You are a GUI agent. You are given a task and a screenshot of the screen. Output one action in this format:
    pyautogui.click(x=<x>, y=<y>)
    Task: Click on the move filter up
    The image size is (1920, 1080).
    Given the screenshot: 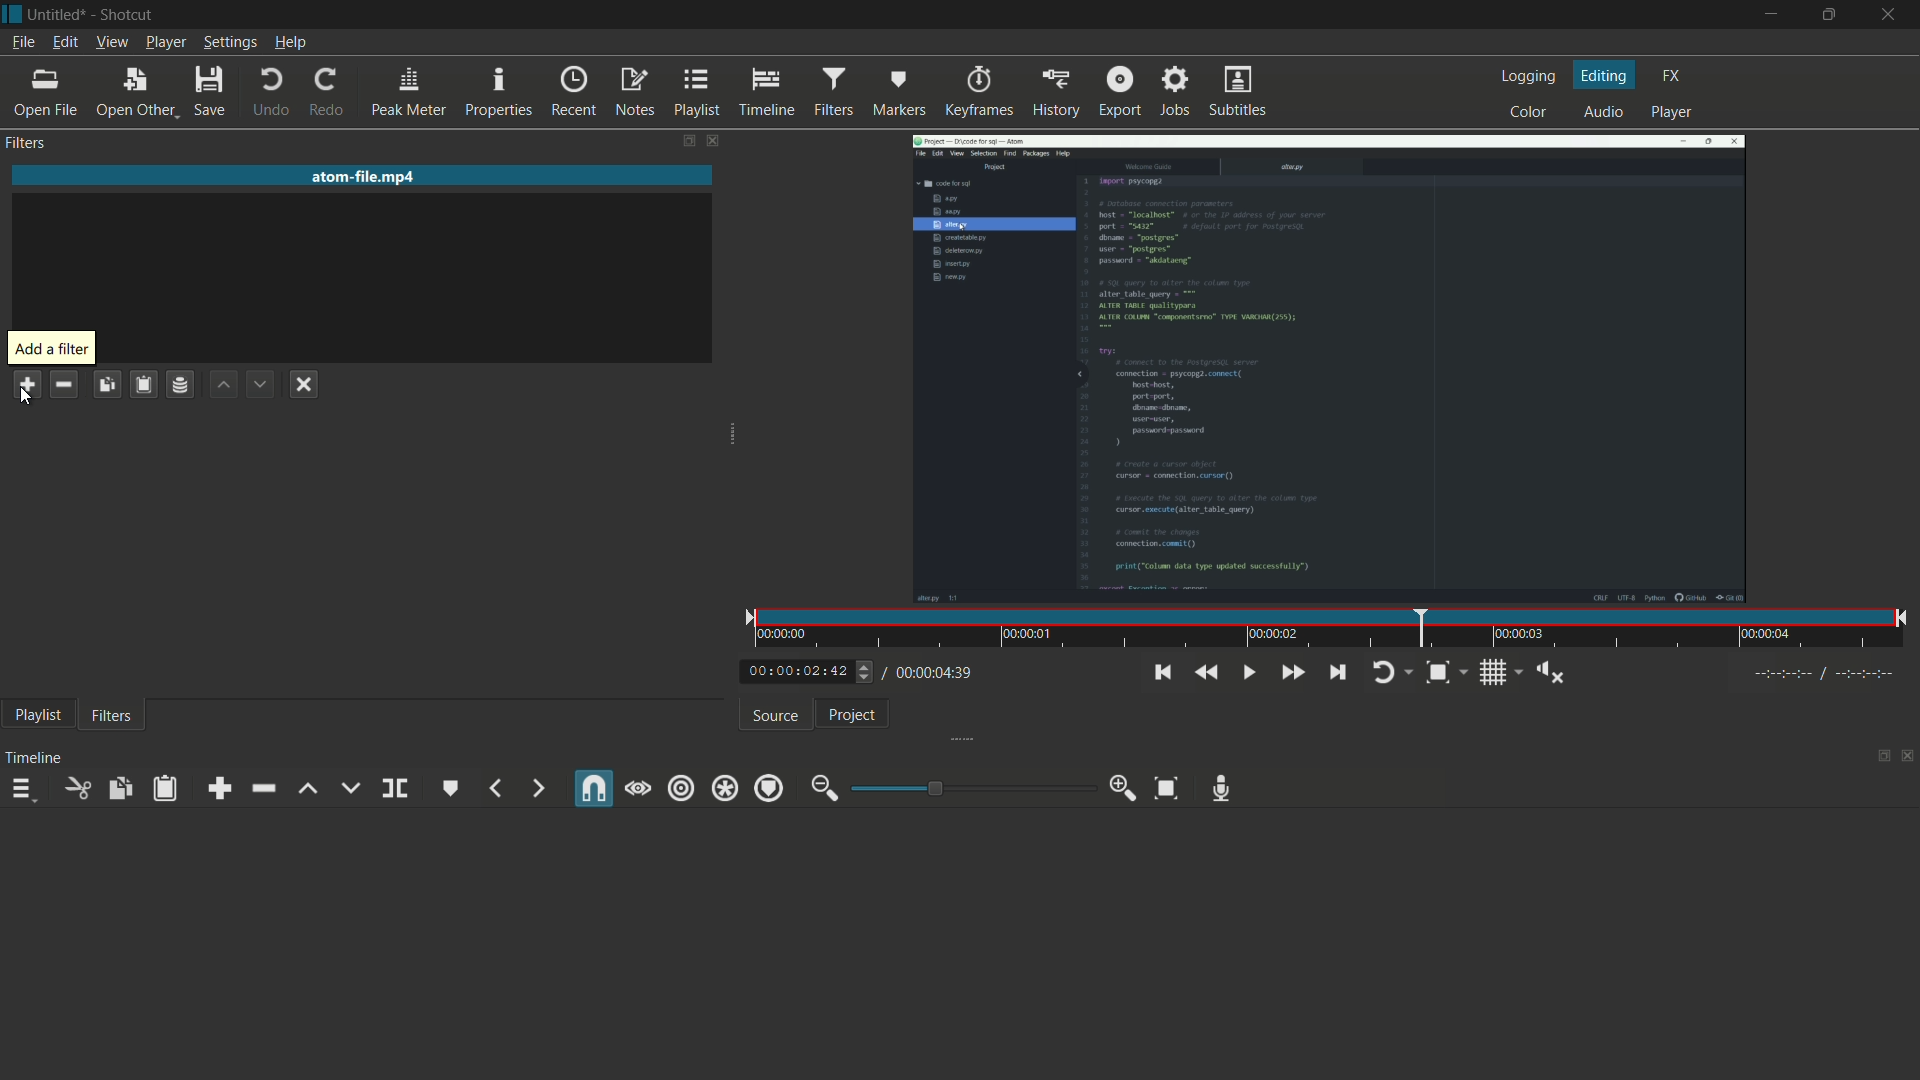 What is the action you would take?
    pyautogui.click(x=223, y=386)
    